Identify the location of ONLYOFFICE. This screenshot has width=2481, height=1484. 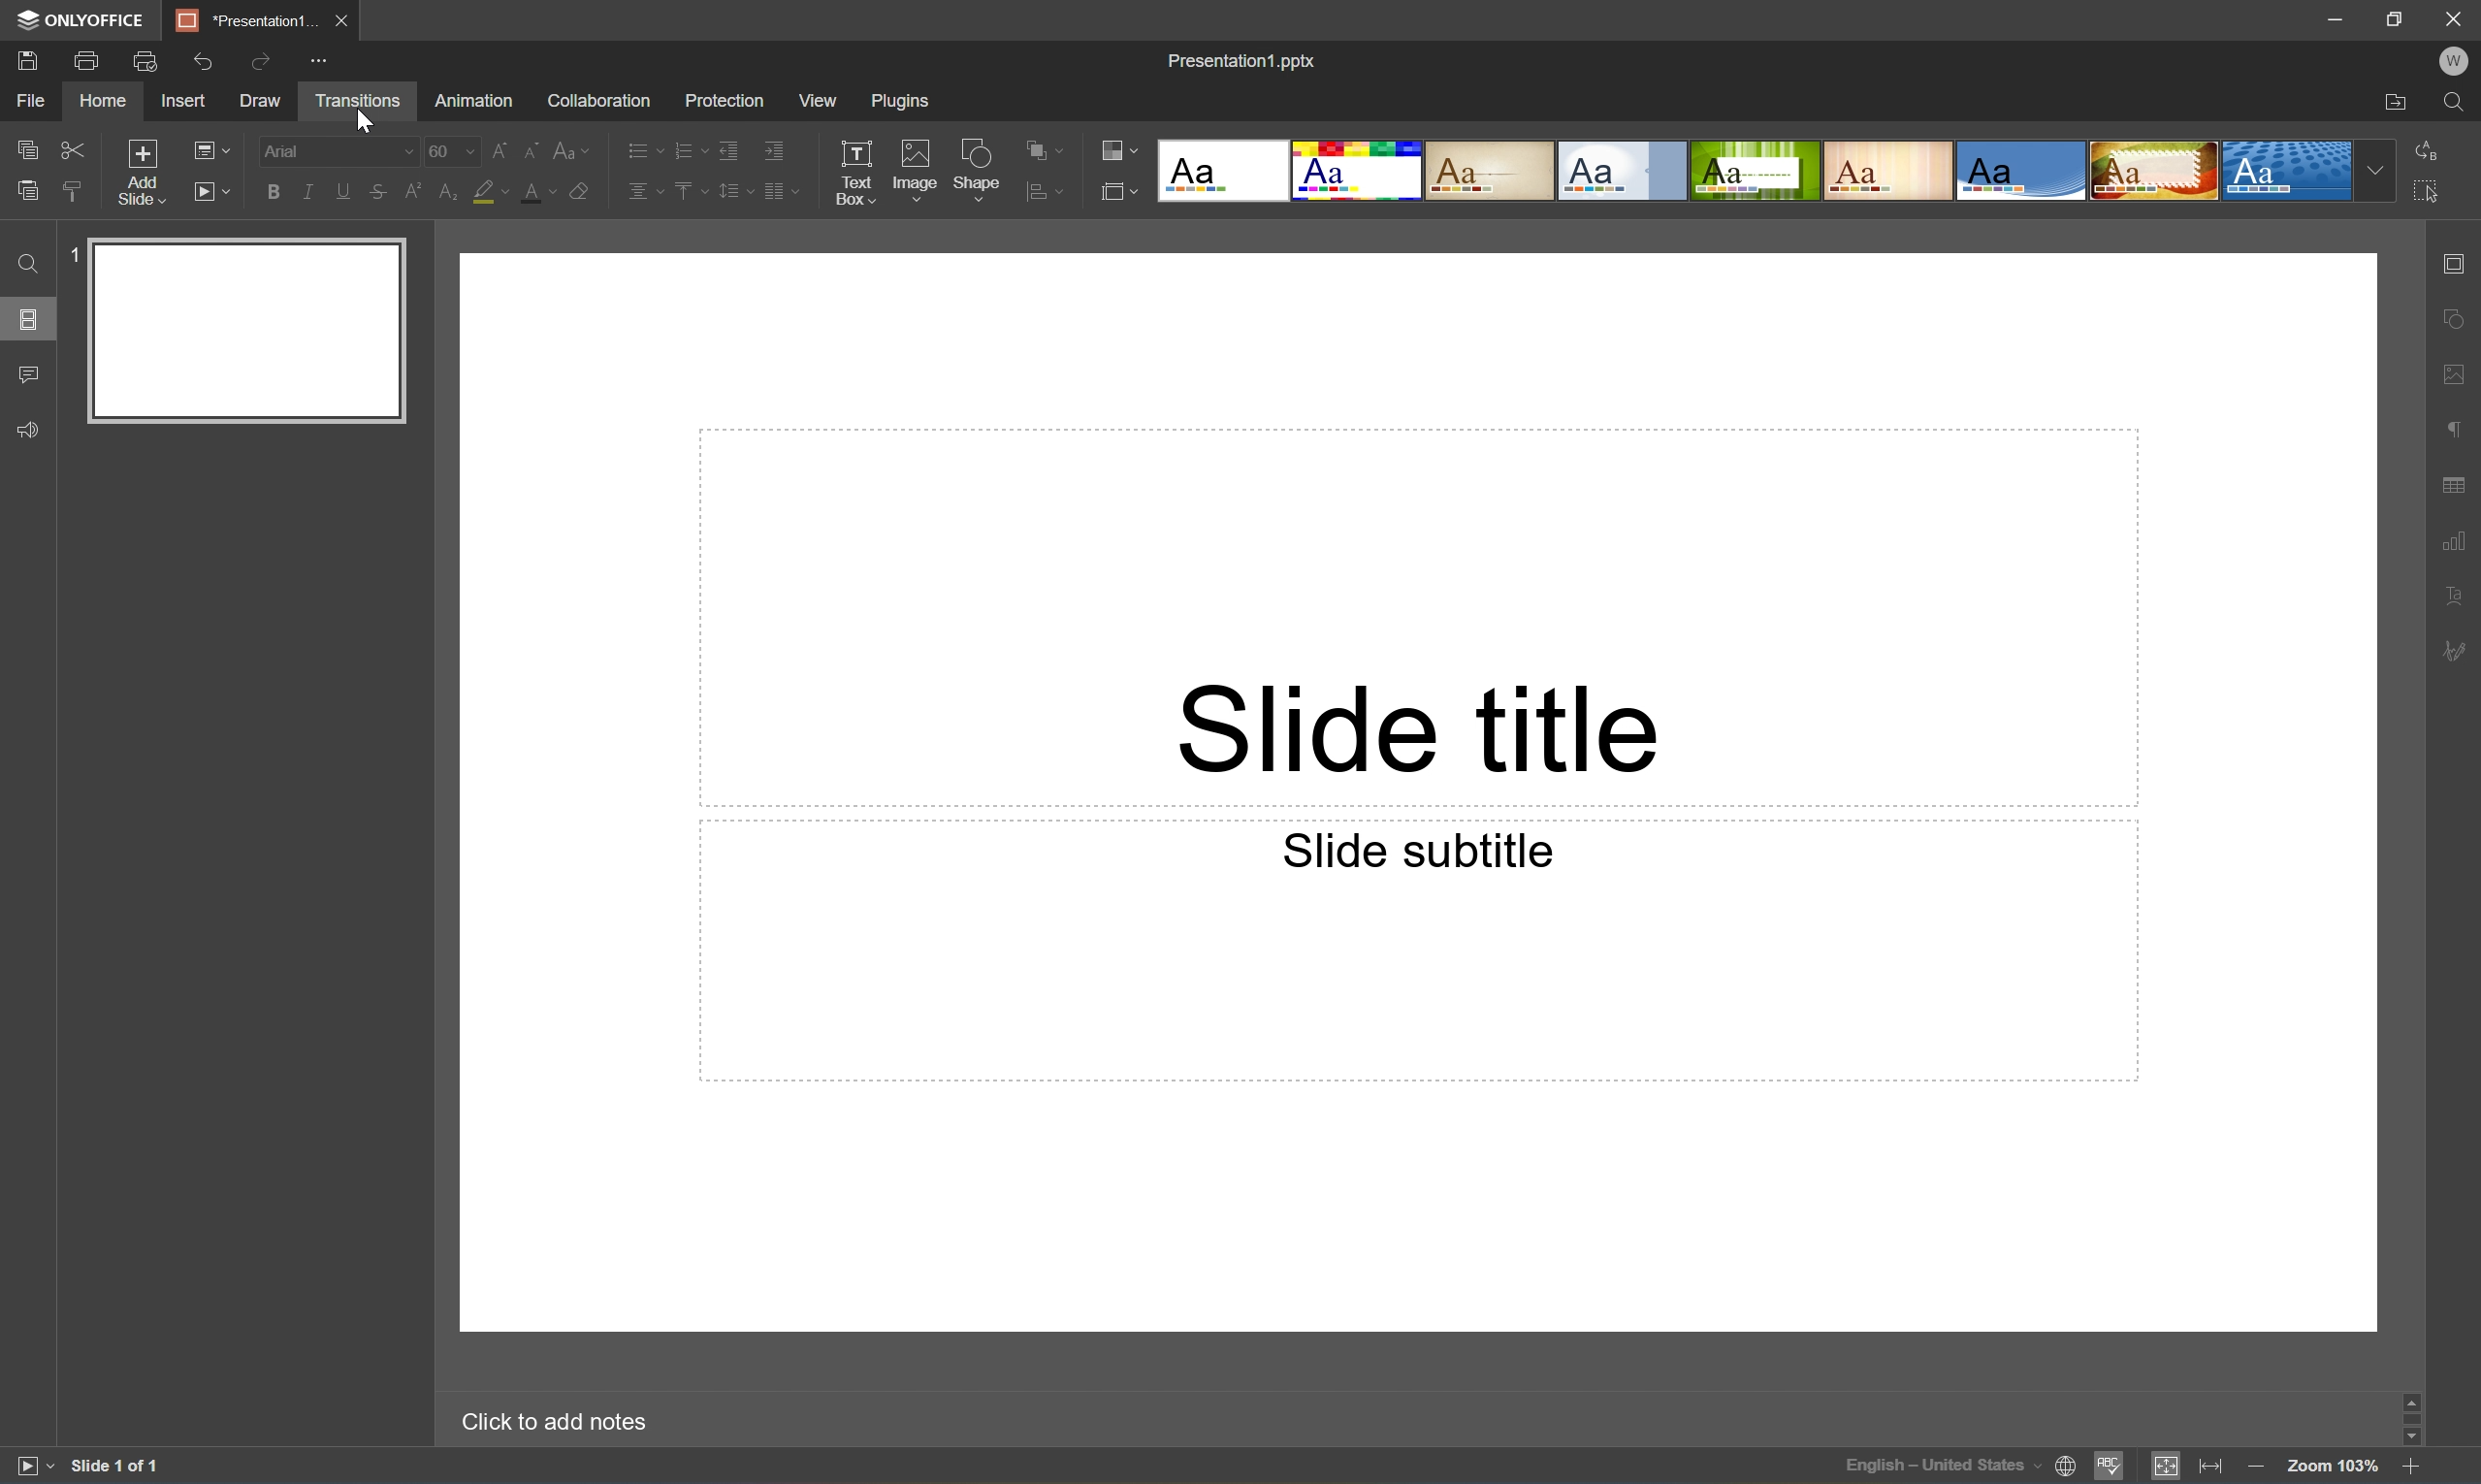
(89, 19).